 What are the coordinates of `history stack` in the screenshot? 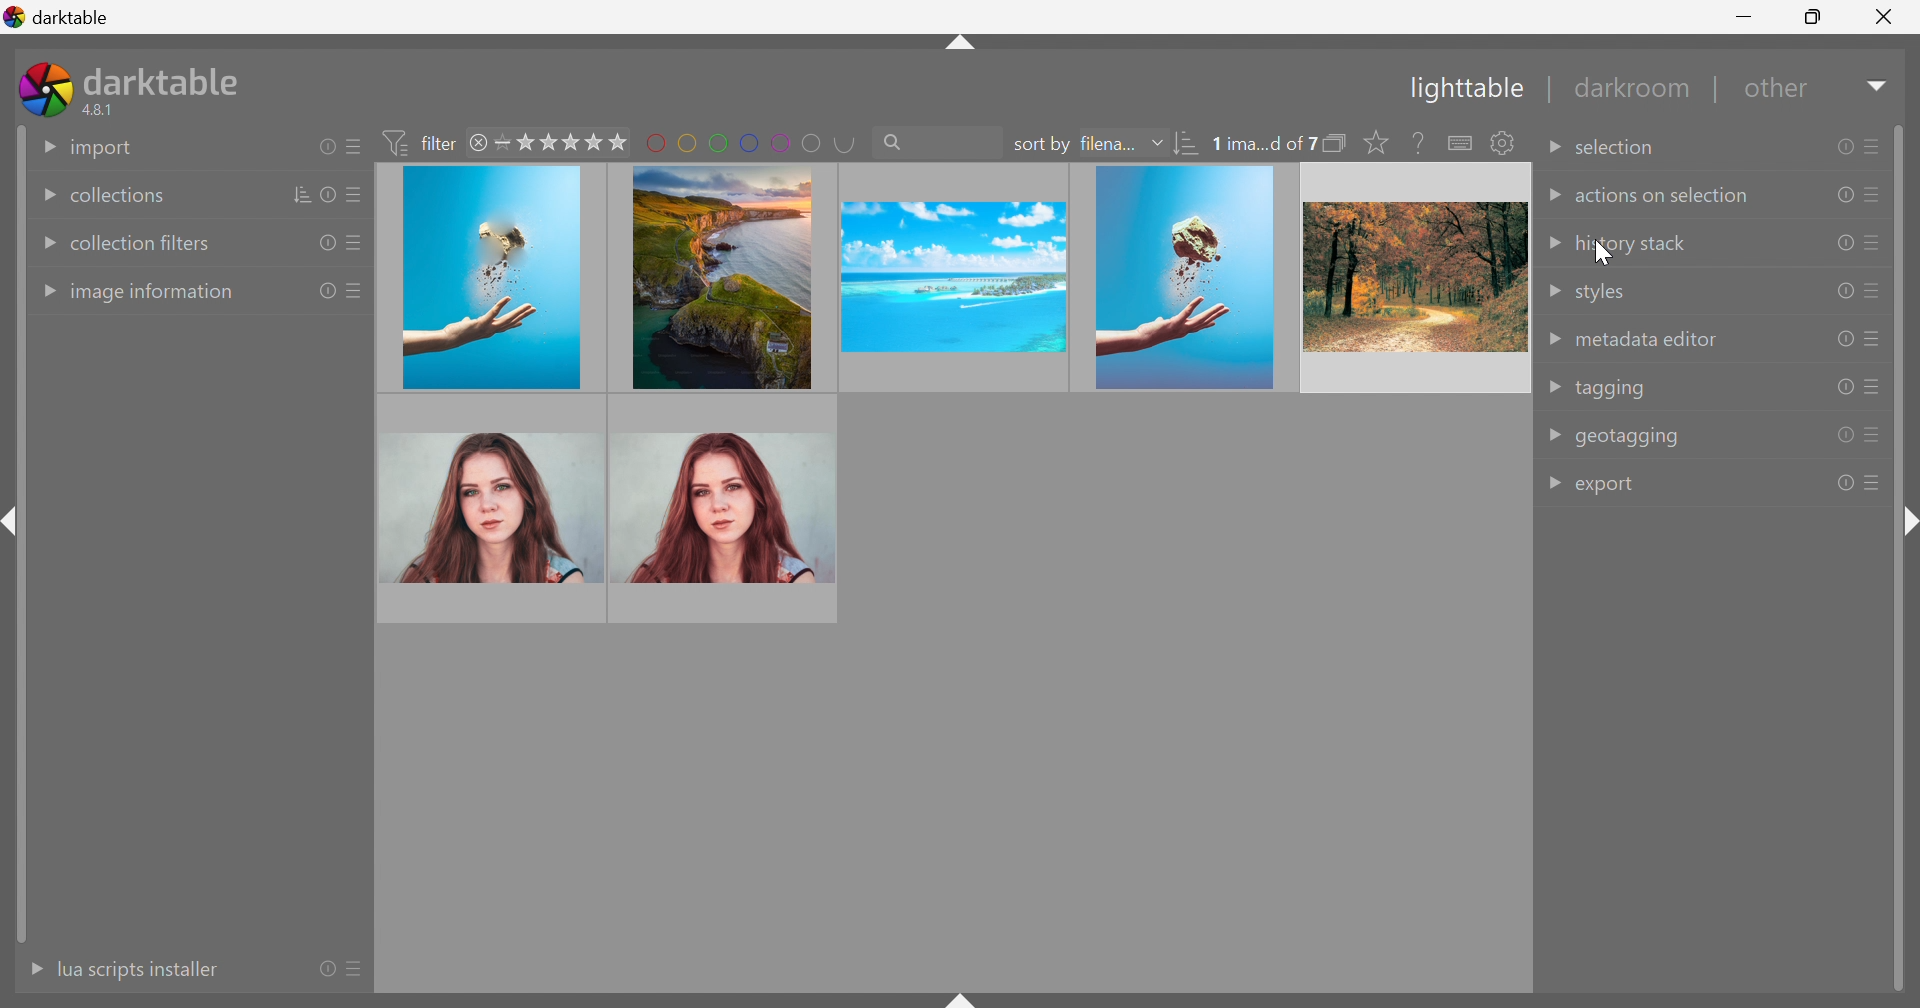 It's located at (1630, 245).